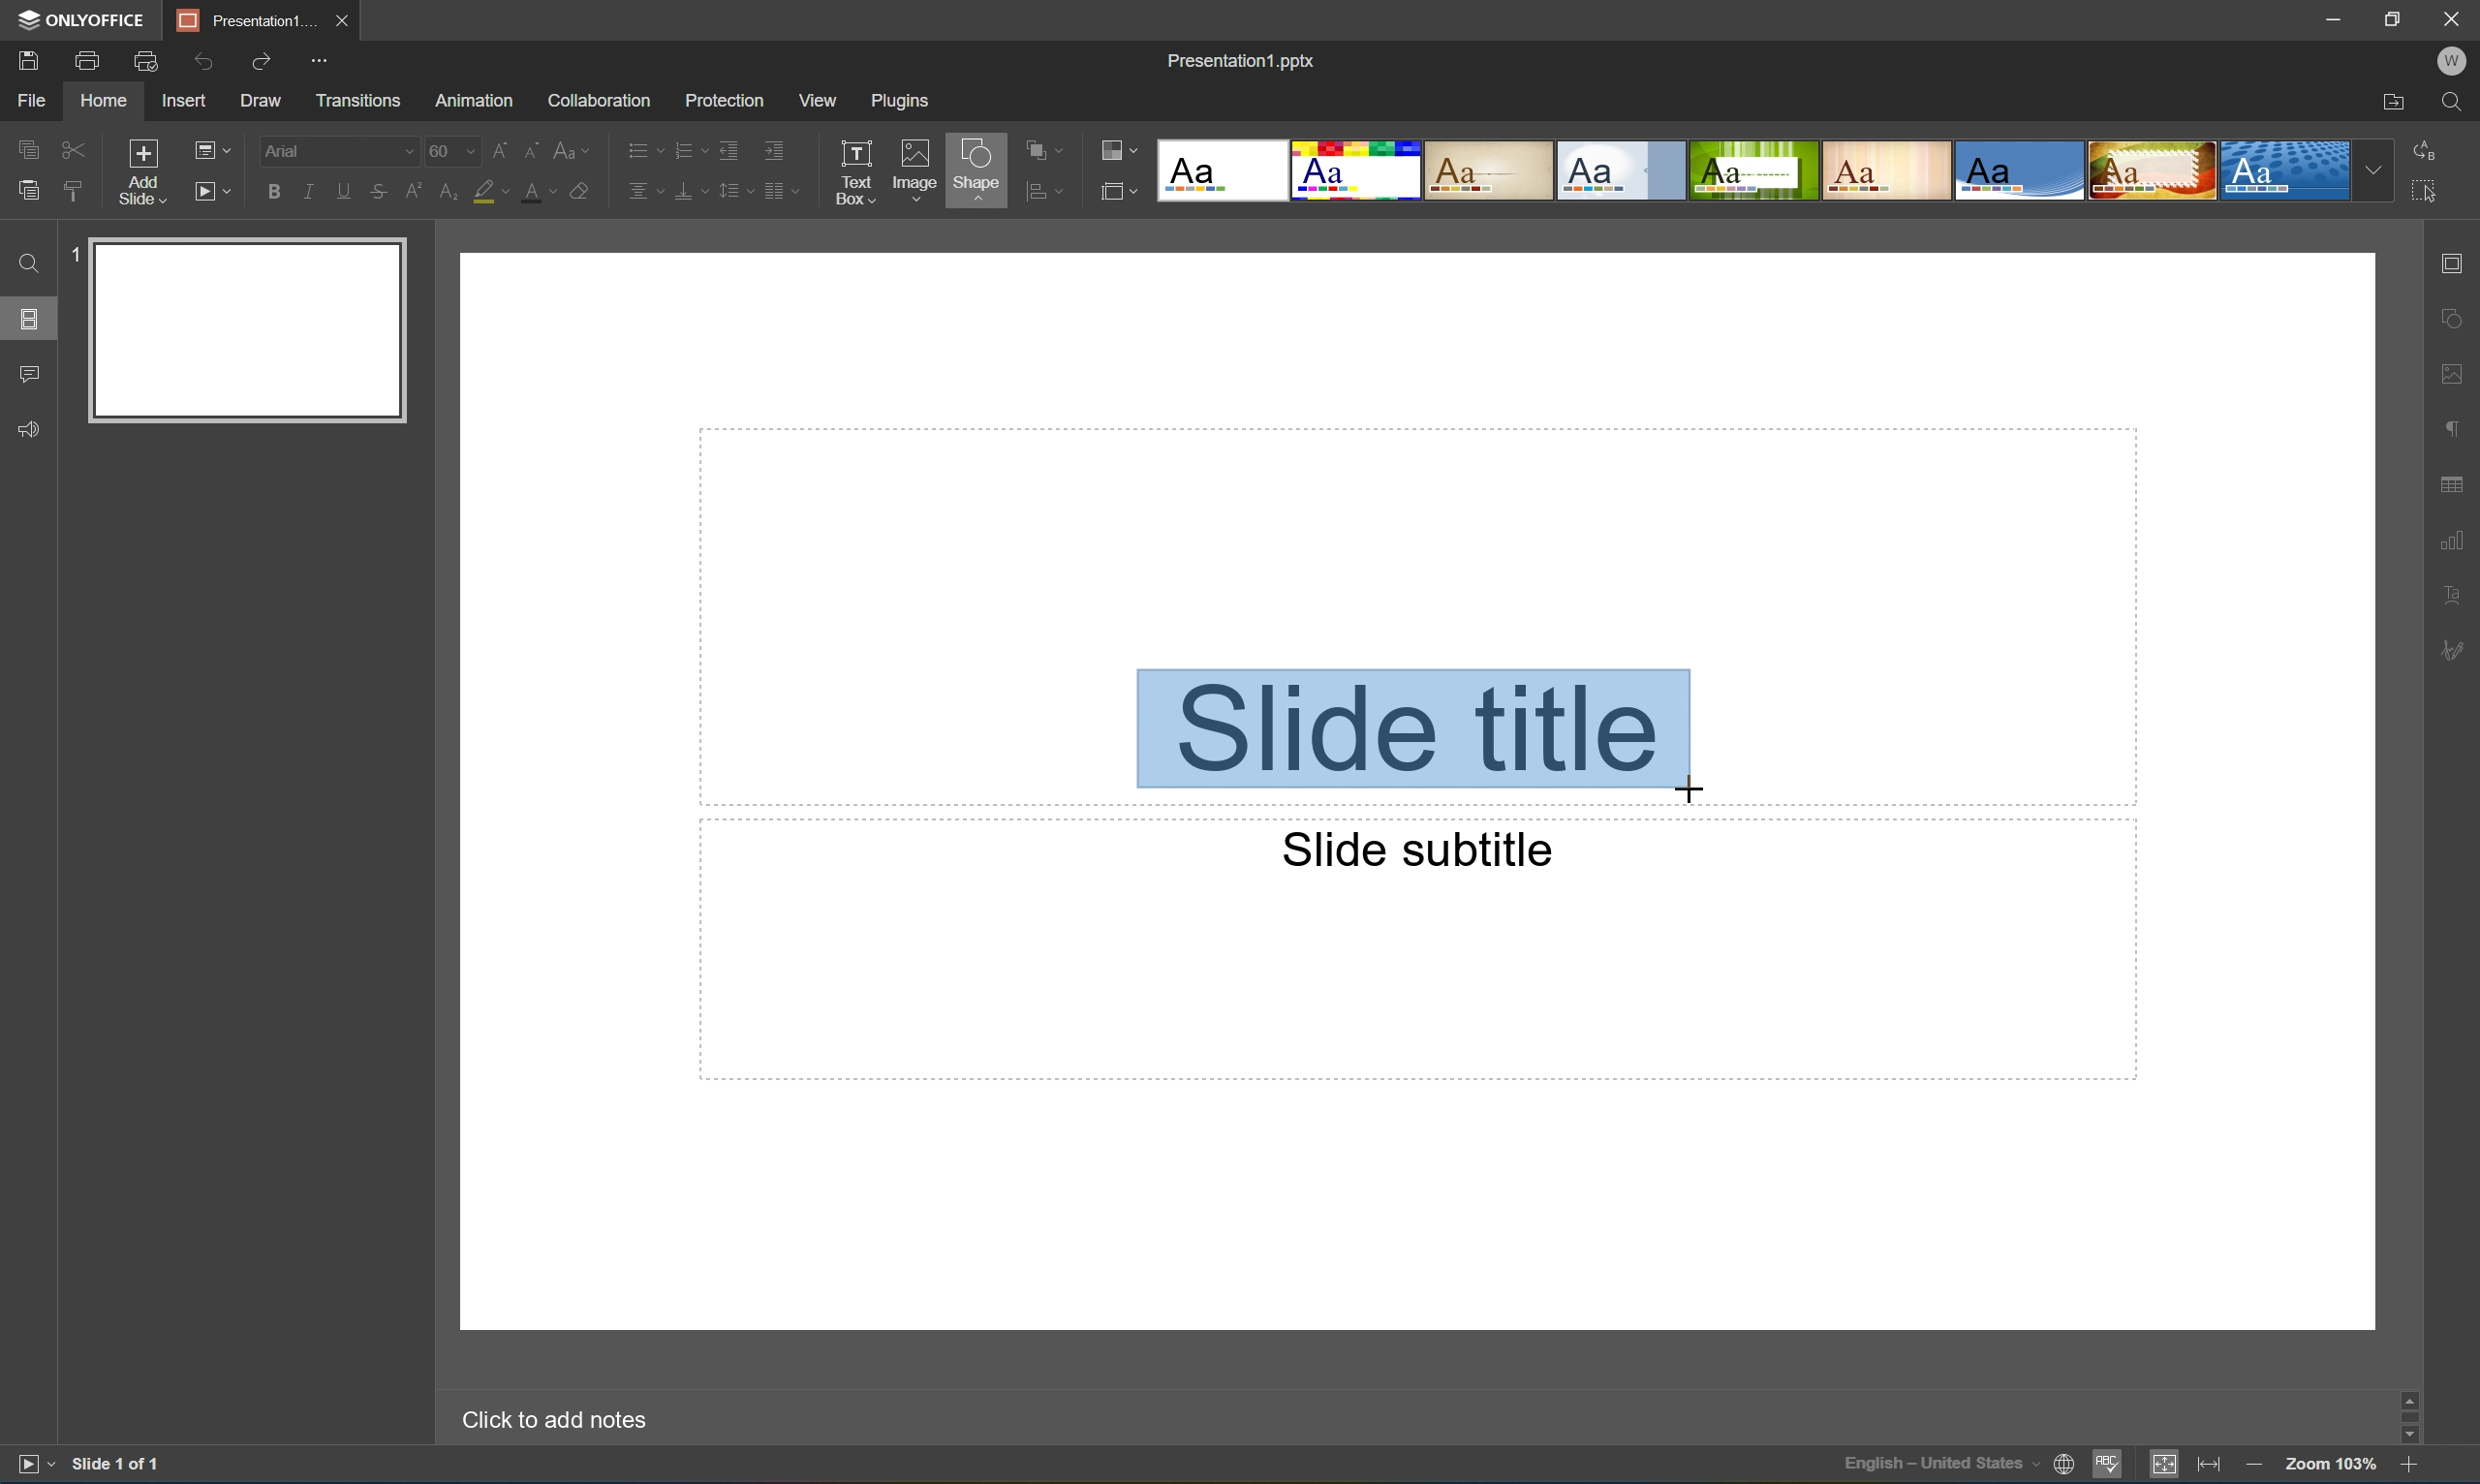 Image resolution: width=2480 pixels, height=1484 pixels. Describe the element at coordinates (1941, 1468) in the screenshot. I see `English - United States` at that location.